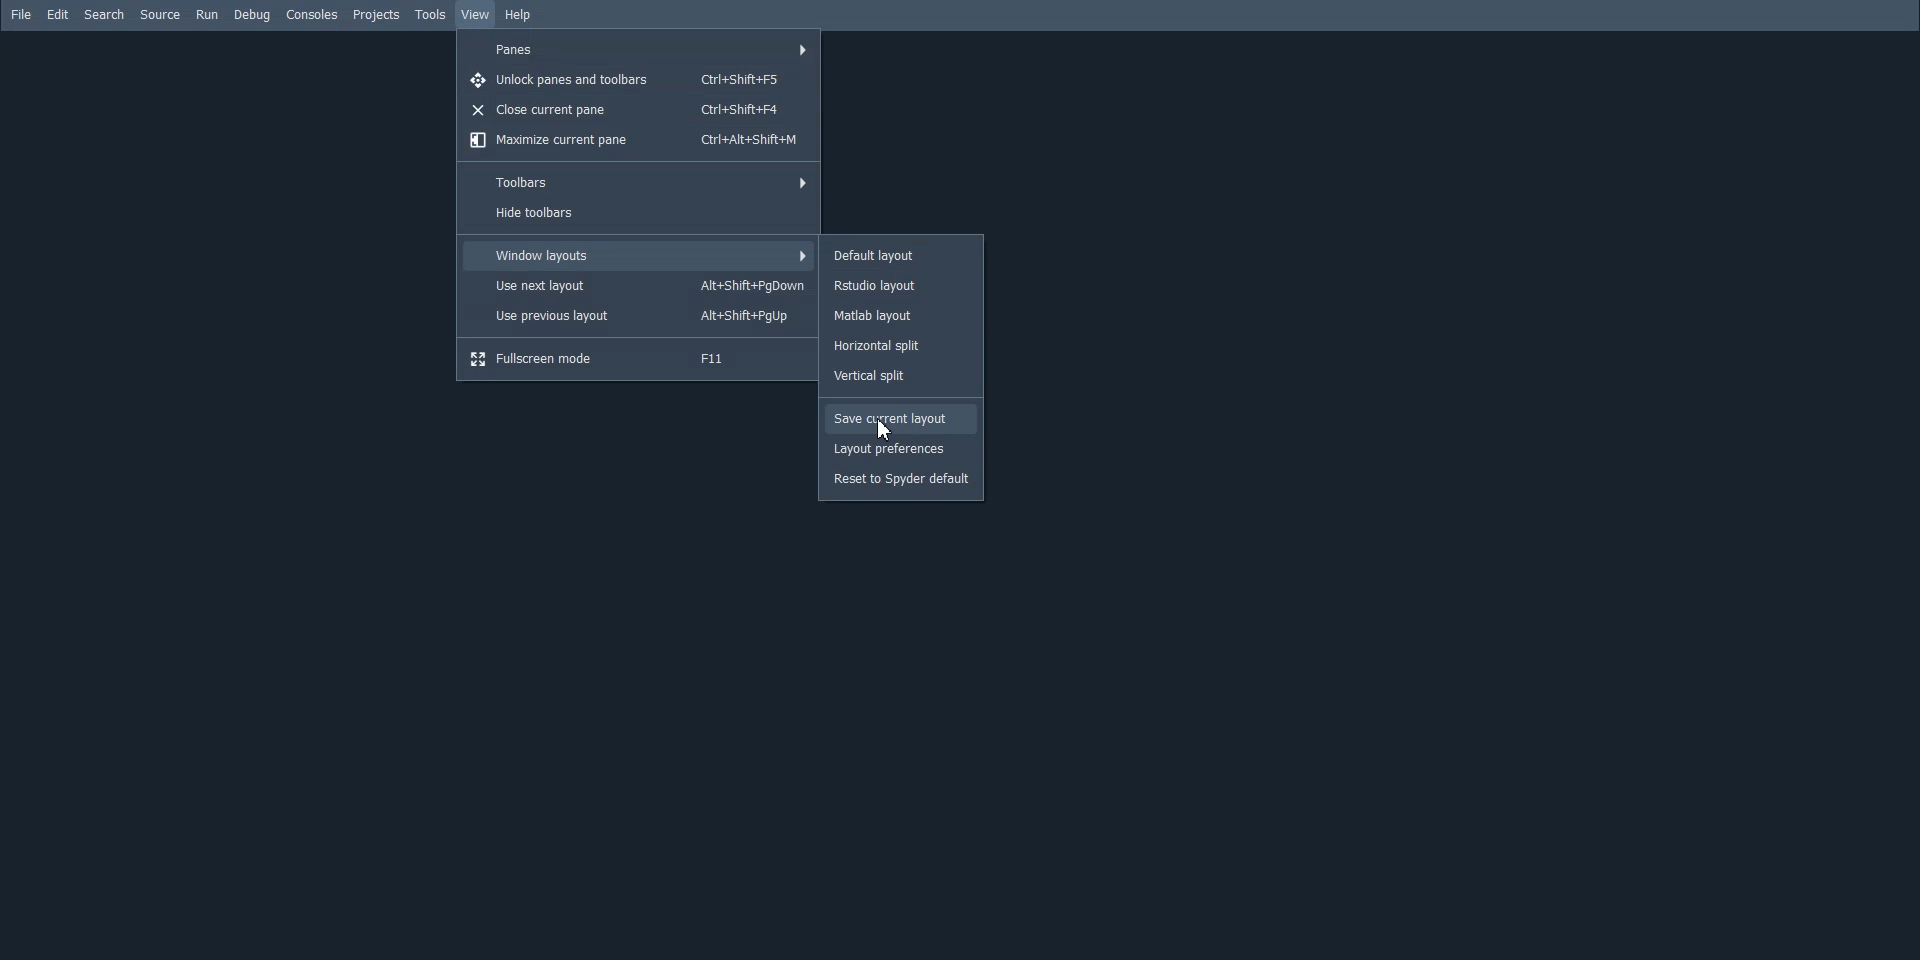 The image size is (1920, 960). Describe the element at coordinates (635, 81) in the screenshot. I see `Unlock panes and toolbars` at that location.